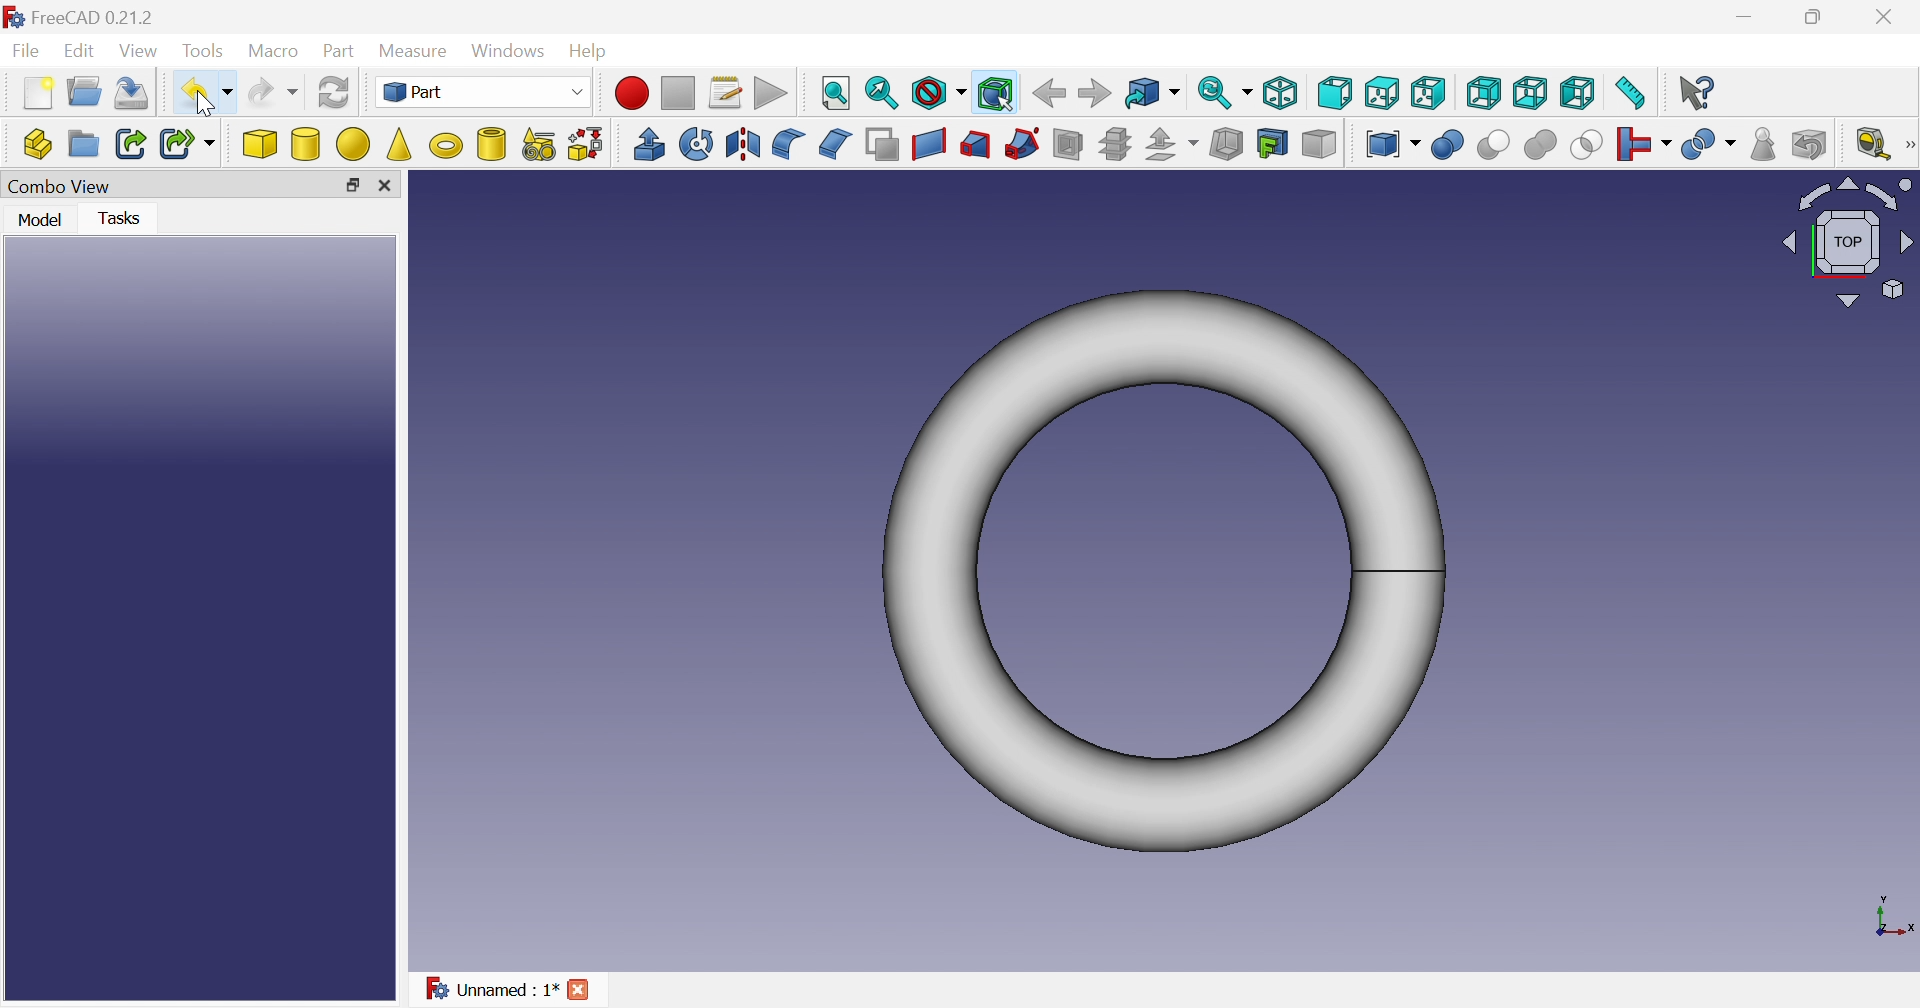 The width and height of the screenshot is (1920, 1008). What do you see at coordinates (1094, 92) in the screenshot?
I see `Forward` at bounding box center [1094, 92].